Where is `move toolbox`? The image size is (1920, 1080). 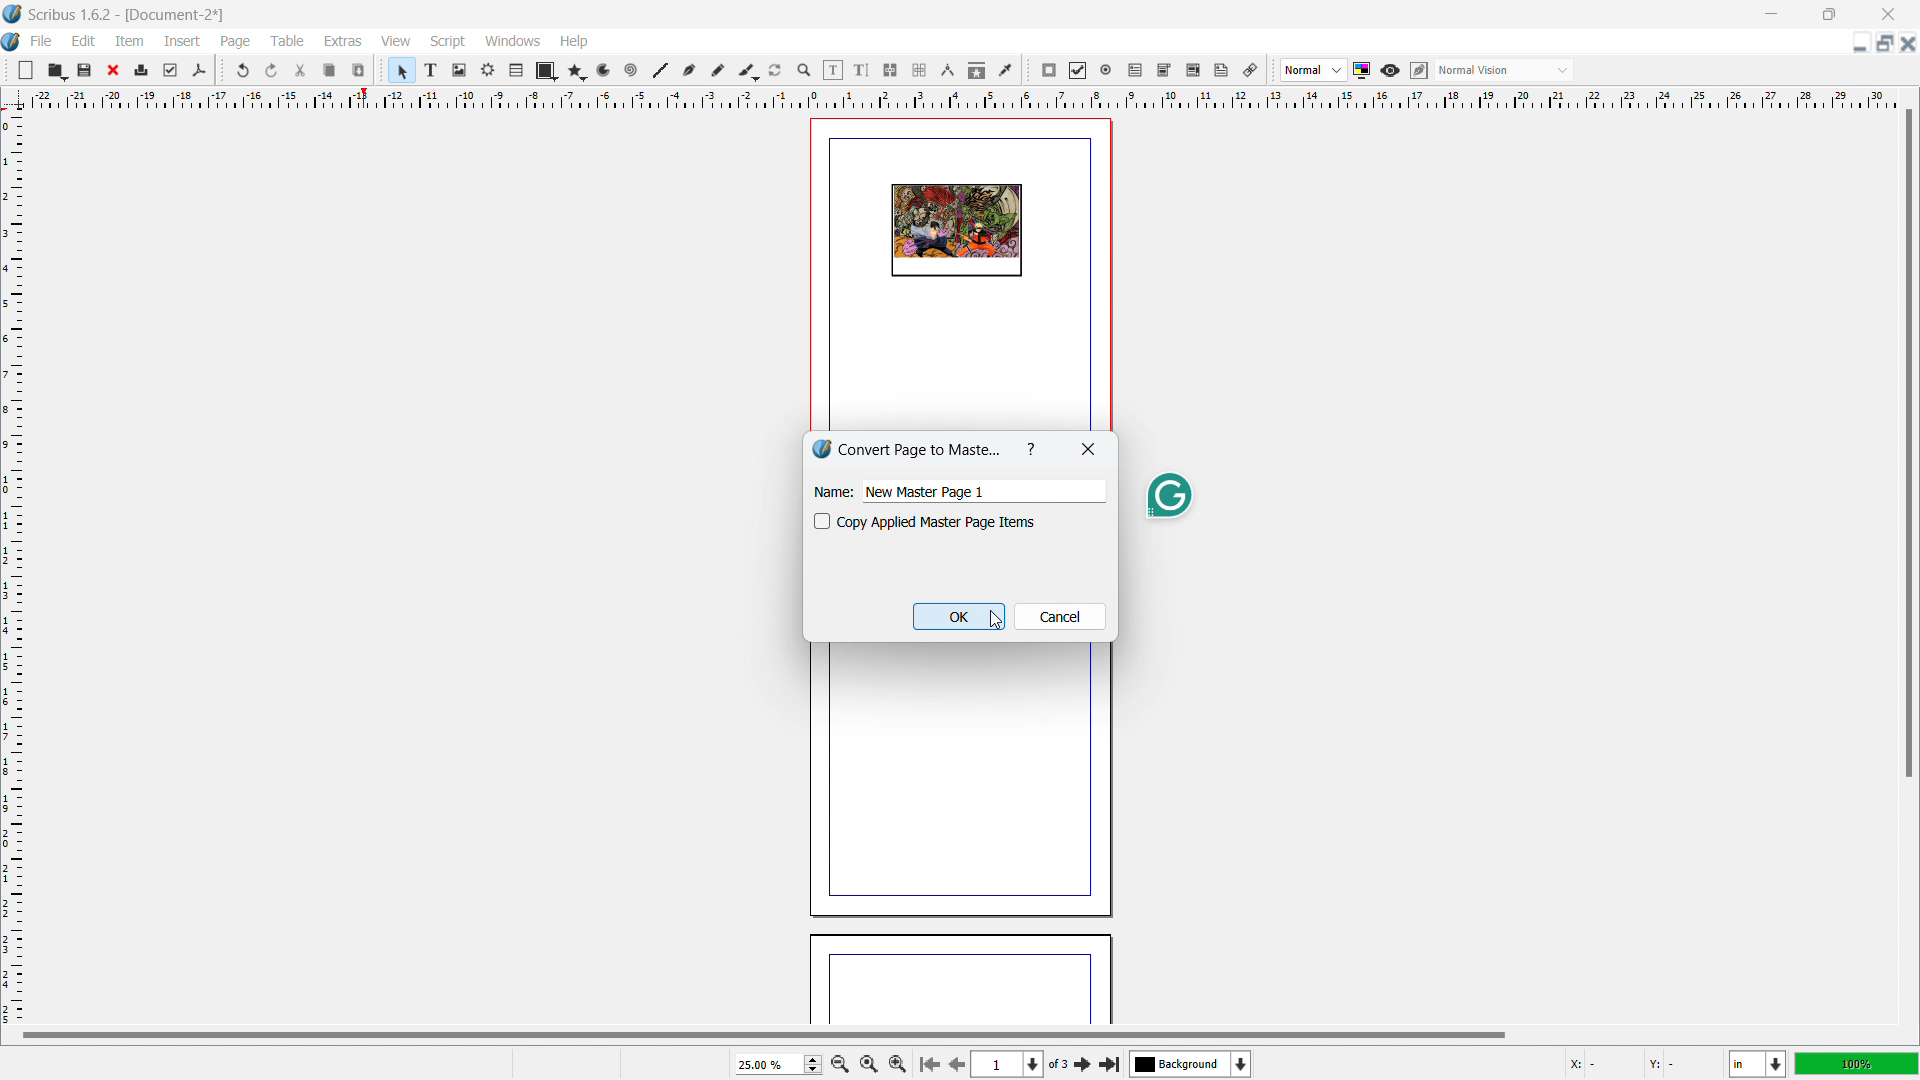
move toolbox is located at coordinates (382, 68).